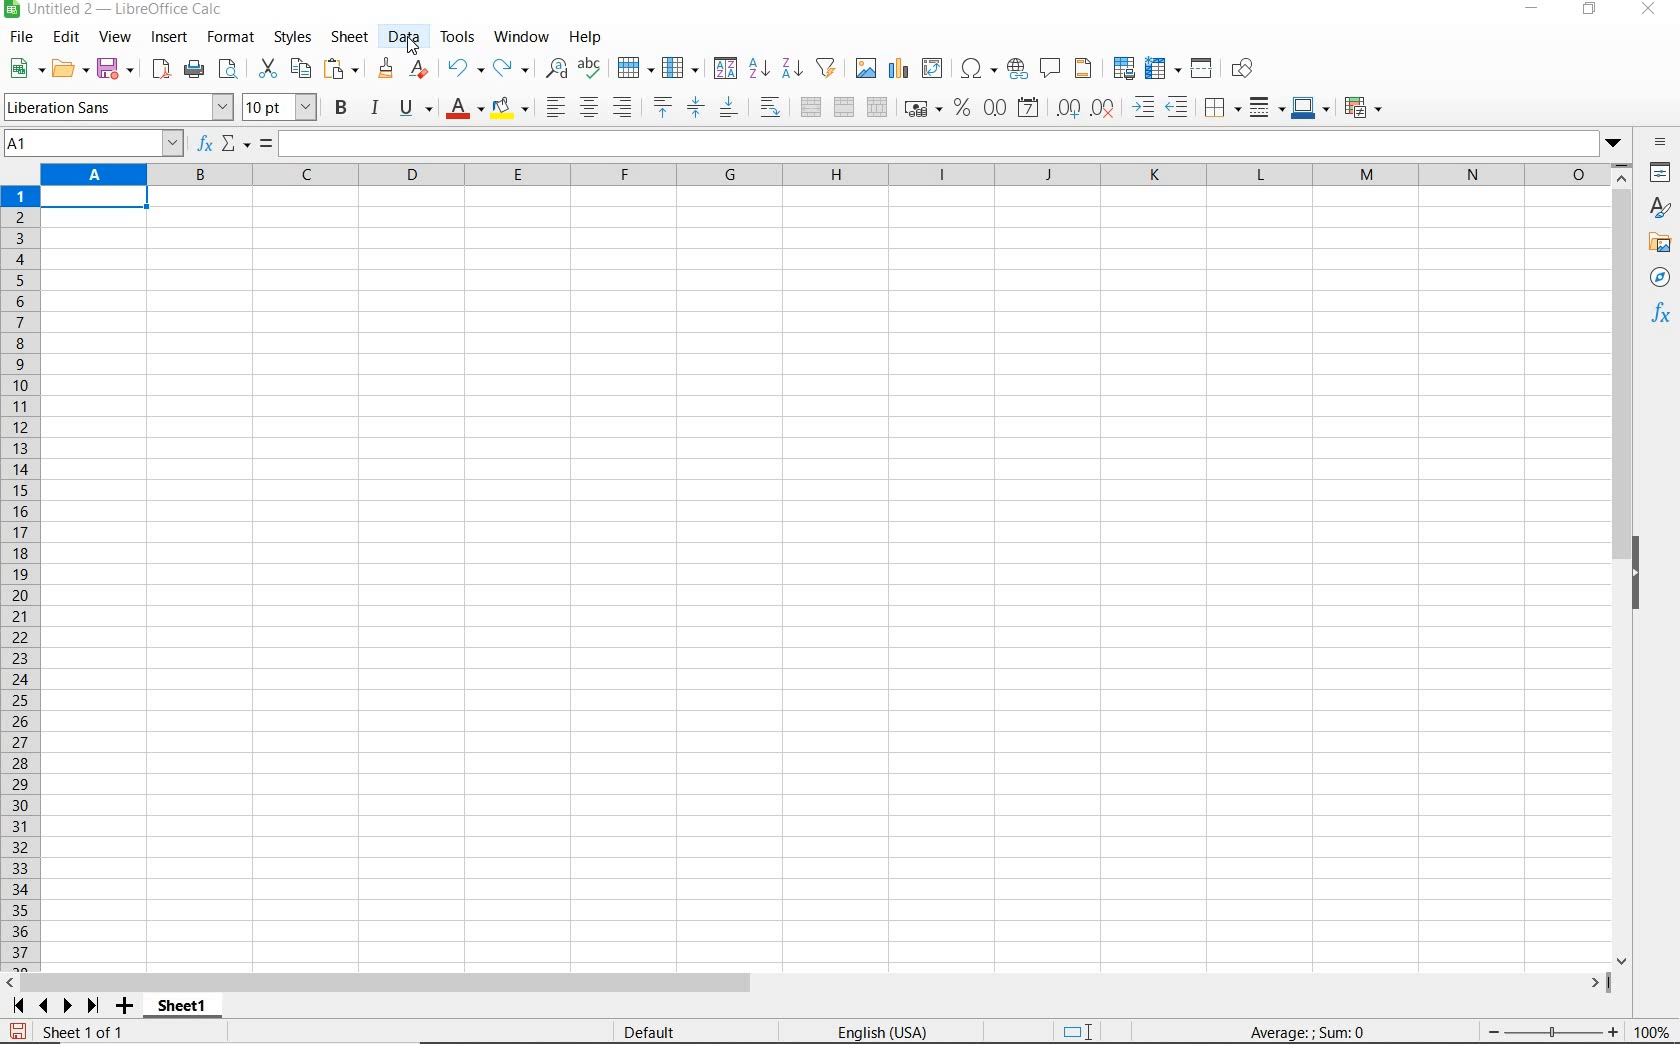 Image resolution: width=1680 pixels, height=1044 pixels. I want to click on default, so click(653, 1033).